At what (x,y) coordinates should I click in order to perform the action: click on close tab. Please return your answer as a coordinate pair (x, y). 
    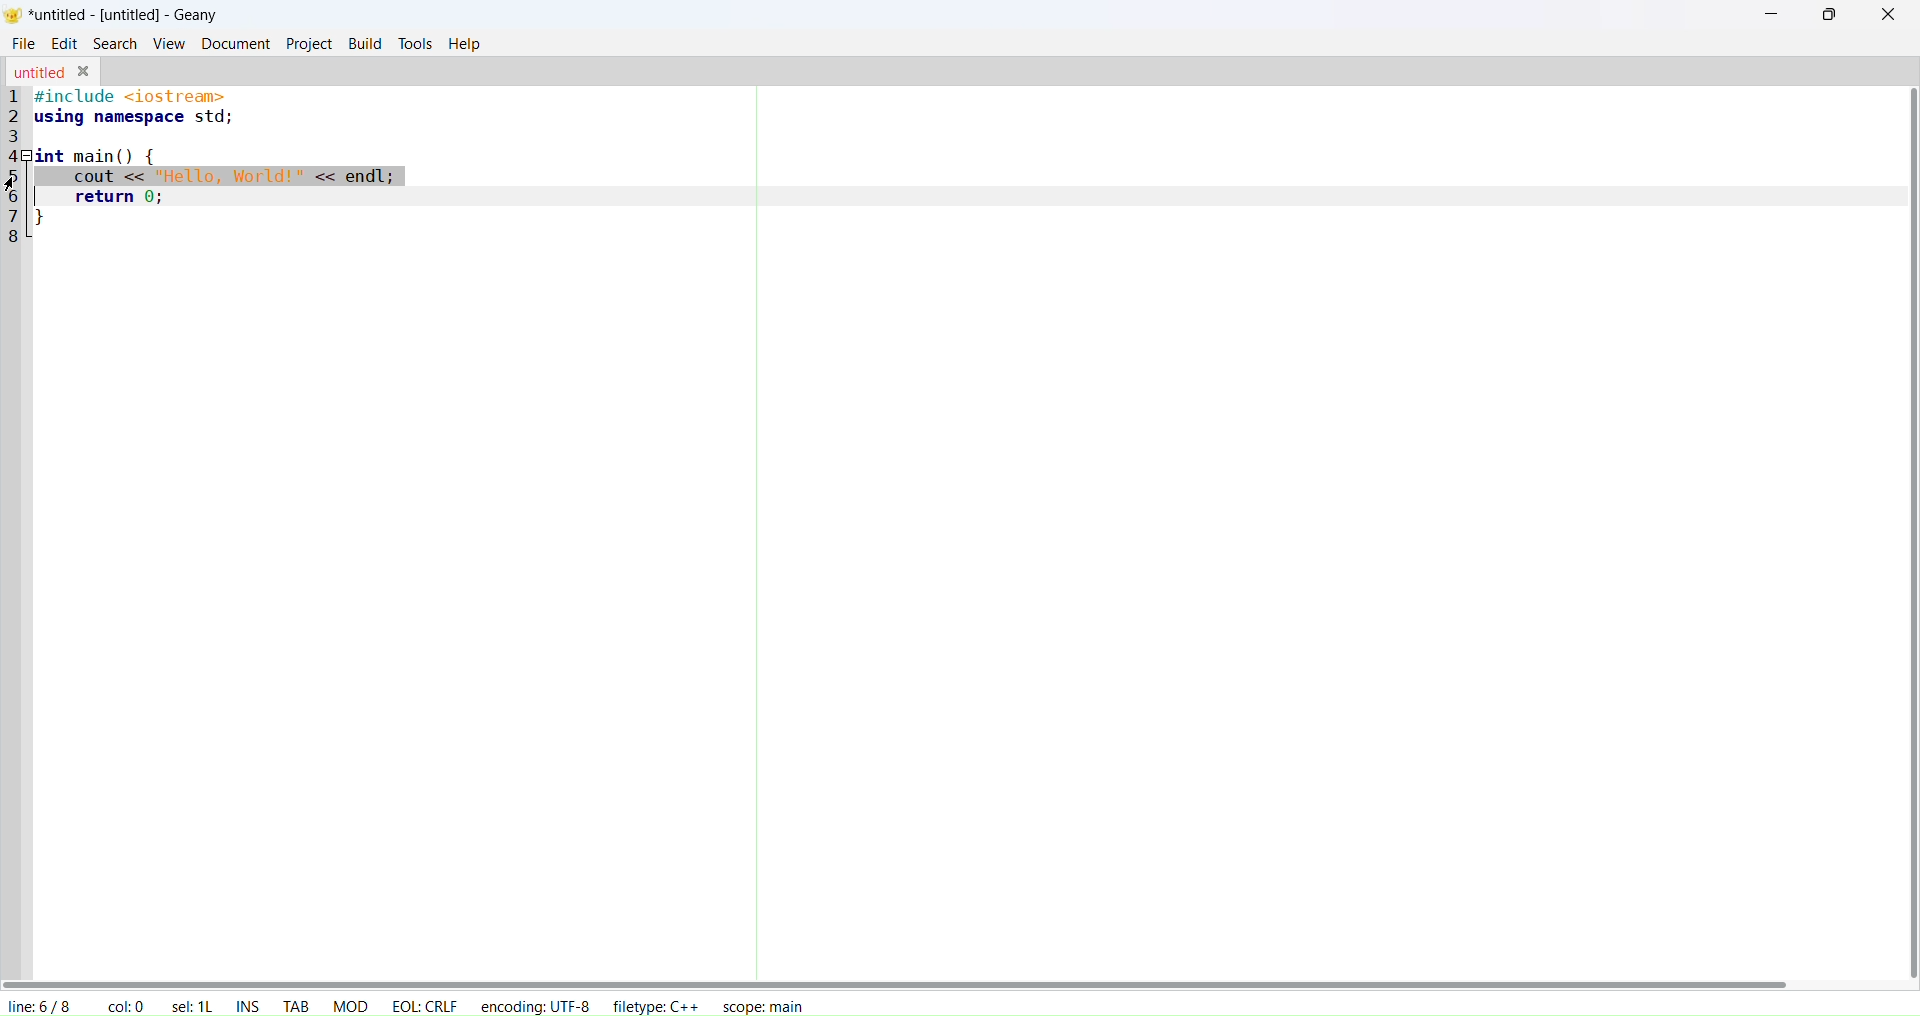
    Looking at the image, I should click on (85, 69).